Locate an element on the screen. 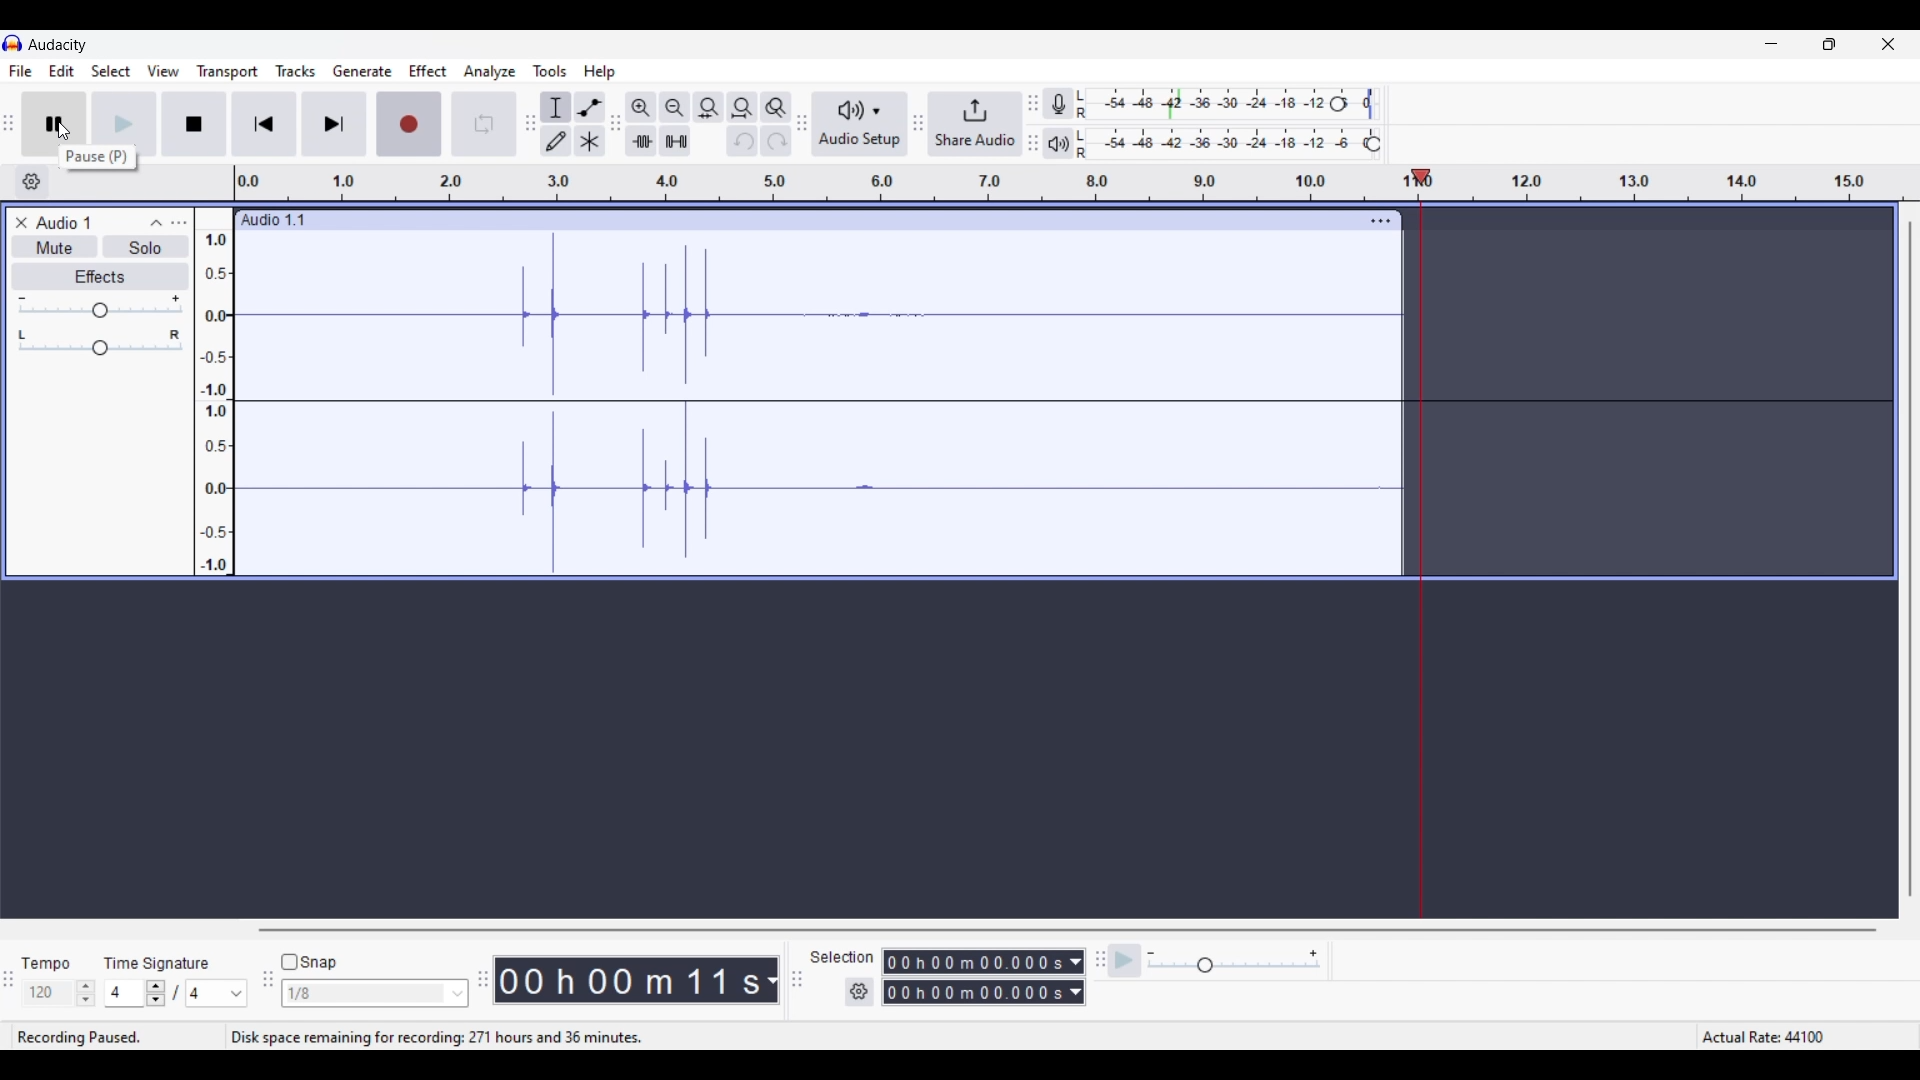 The height and width of the screenshot is (1080, 1920). 4 is located at coordinates (217, 993).